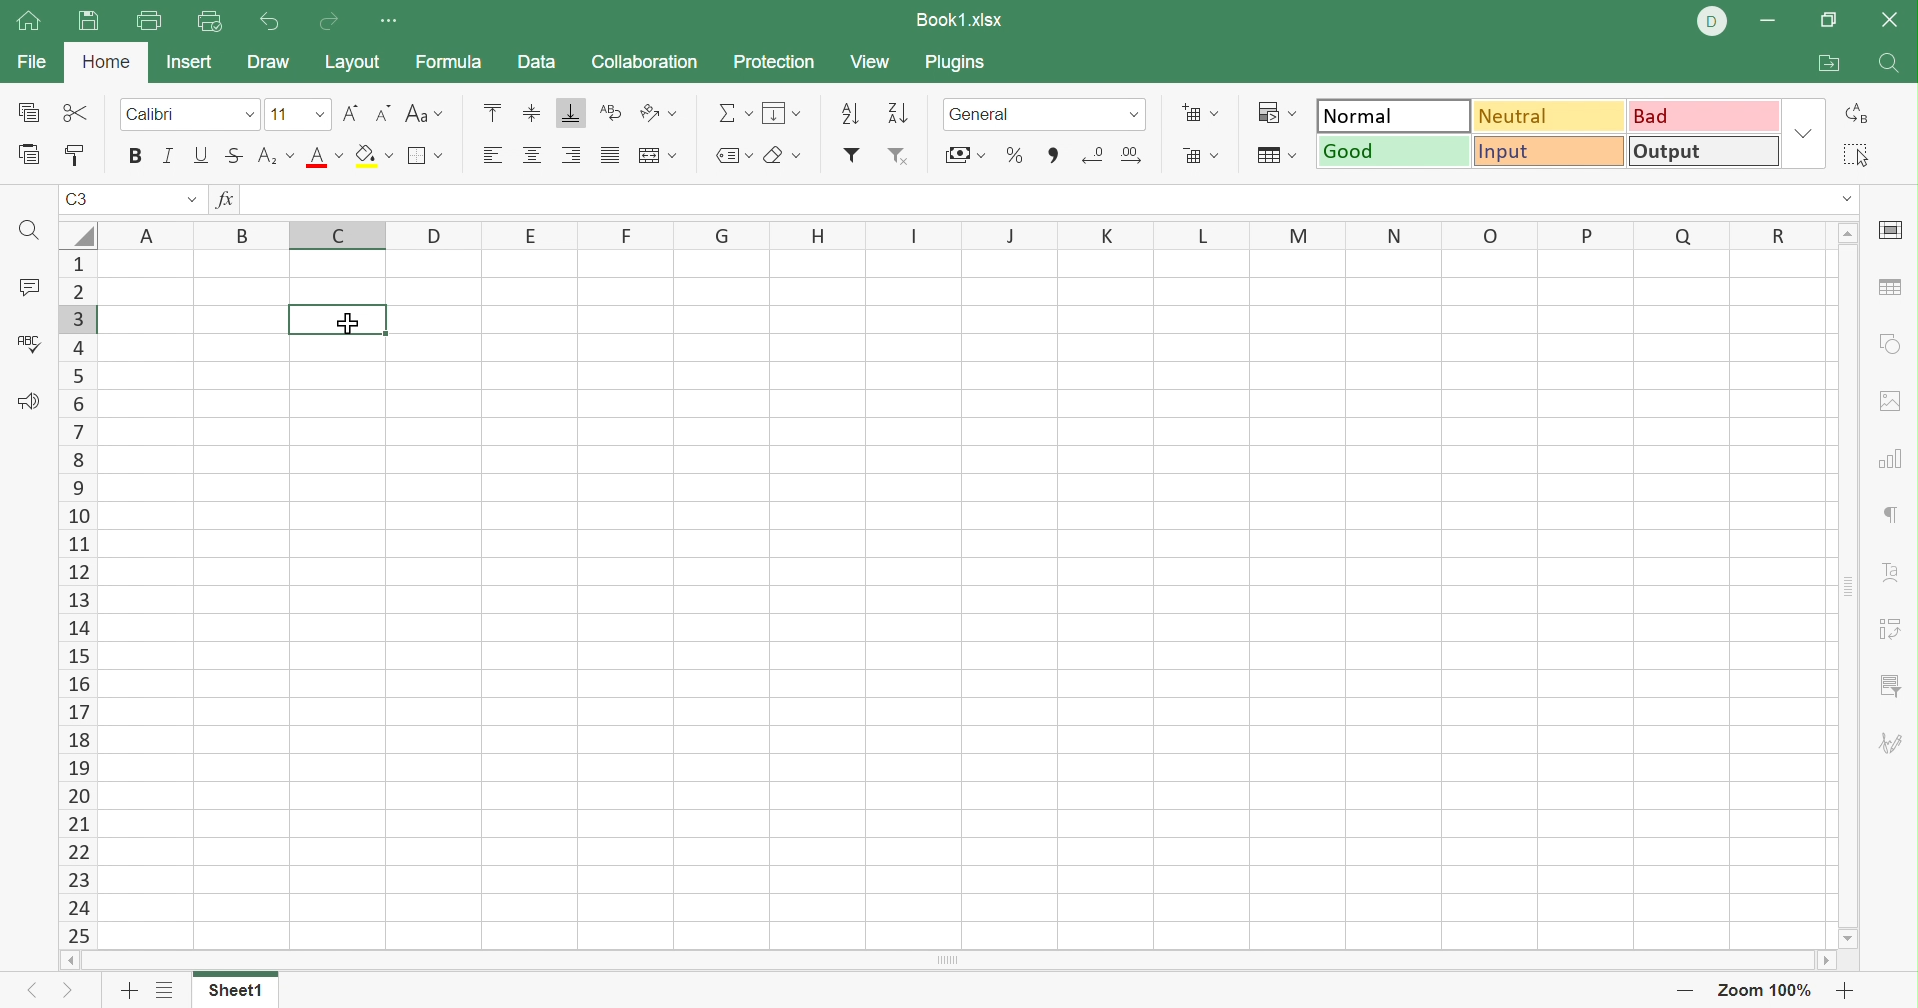 The width and height of the screenshot is (1918, 1008). Describe the element at coordinates (950, 960) in the screenshot. I see `Scroll Bar` at that location.